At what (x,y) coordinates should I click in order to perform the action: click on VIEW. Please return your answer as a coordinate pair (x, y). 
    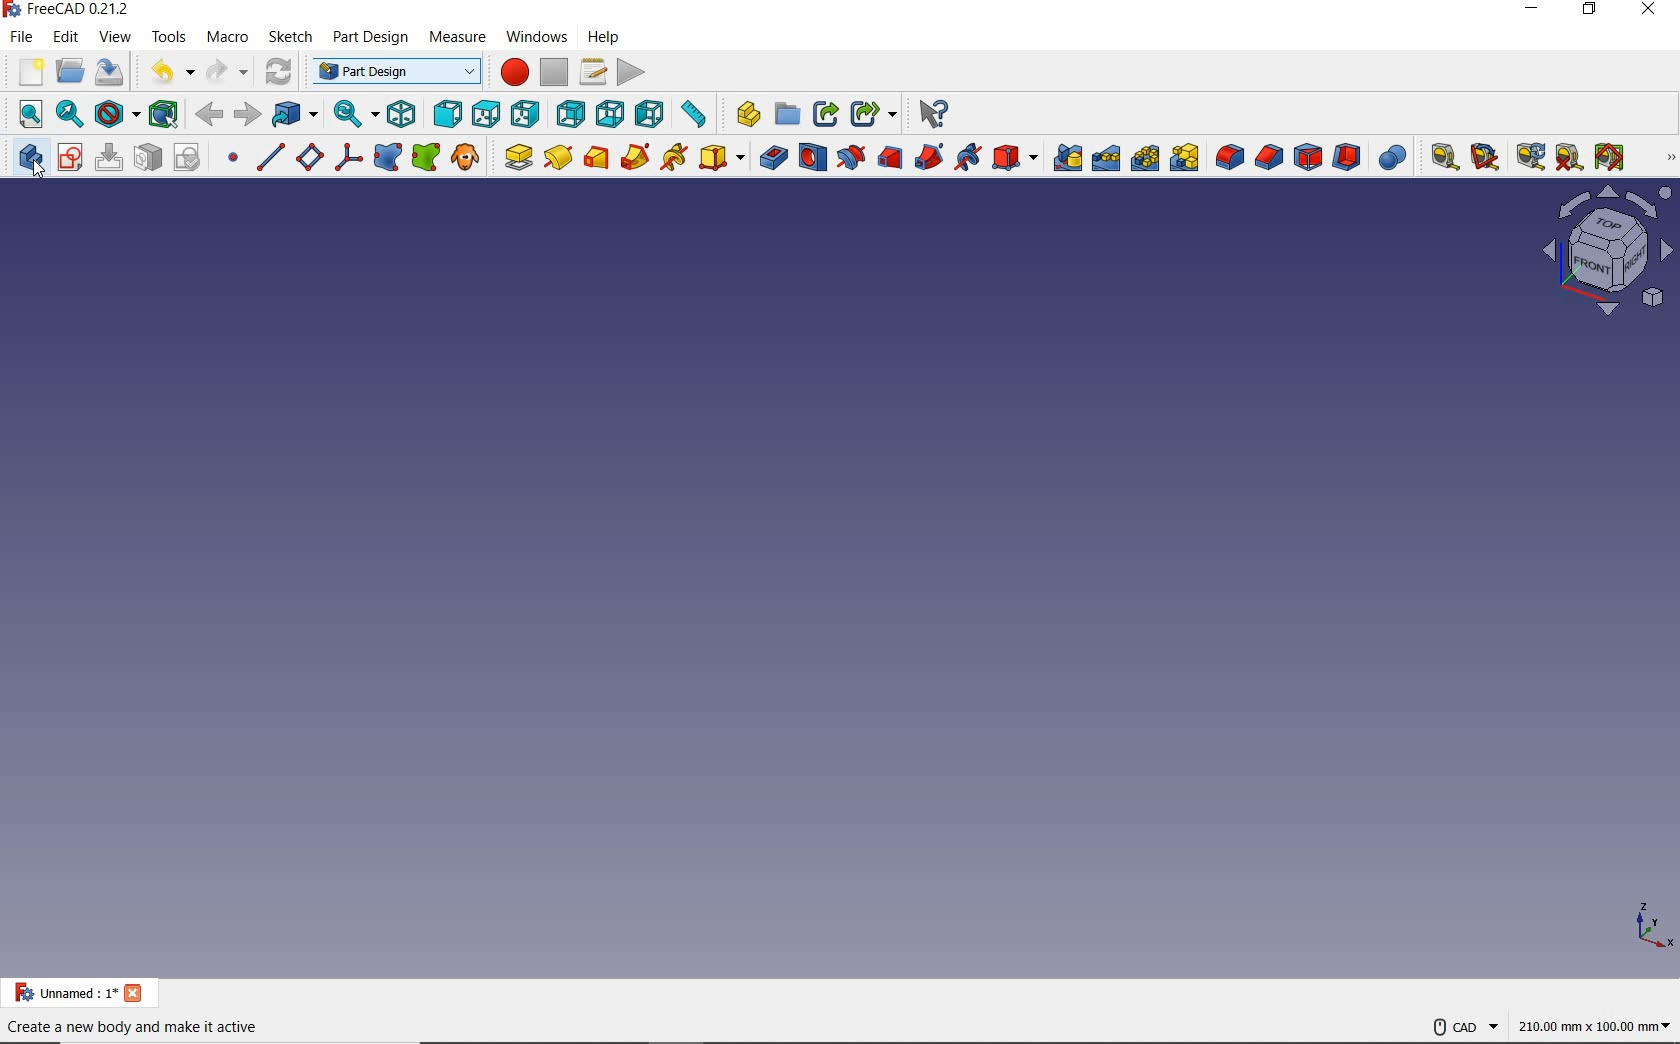
    Looking at the image, I should click on (117, 37).